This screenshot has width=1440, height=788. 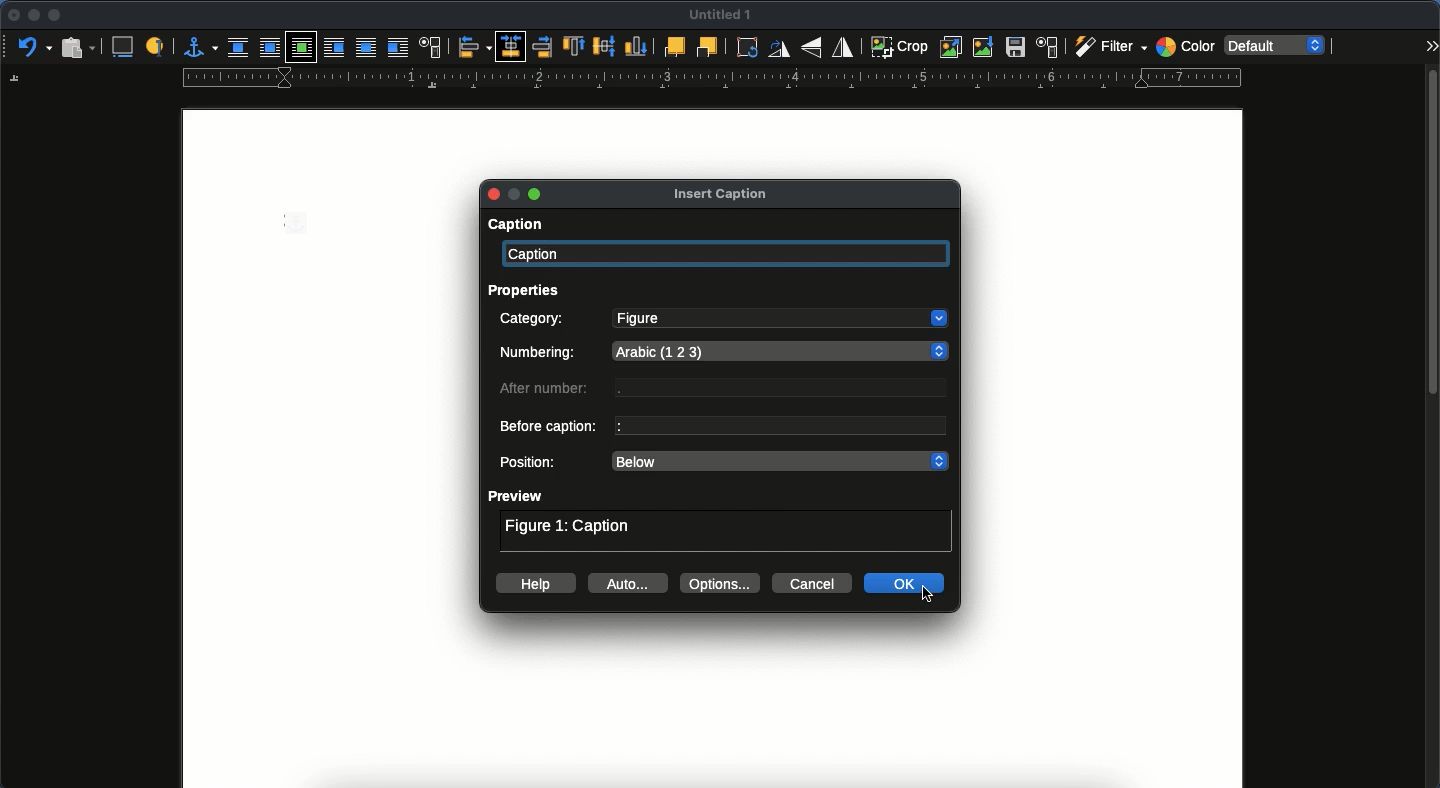 I want to click on before caption, so click(x=551, y=428).